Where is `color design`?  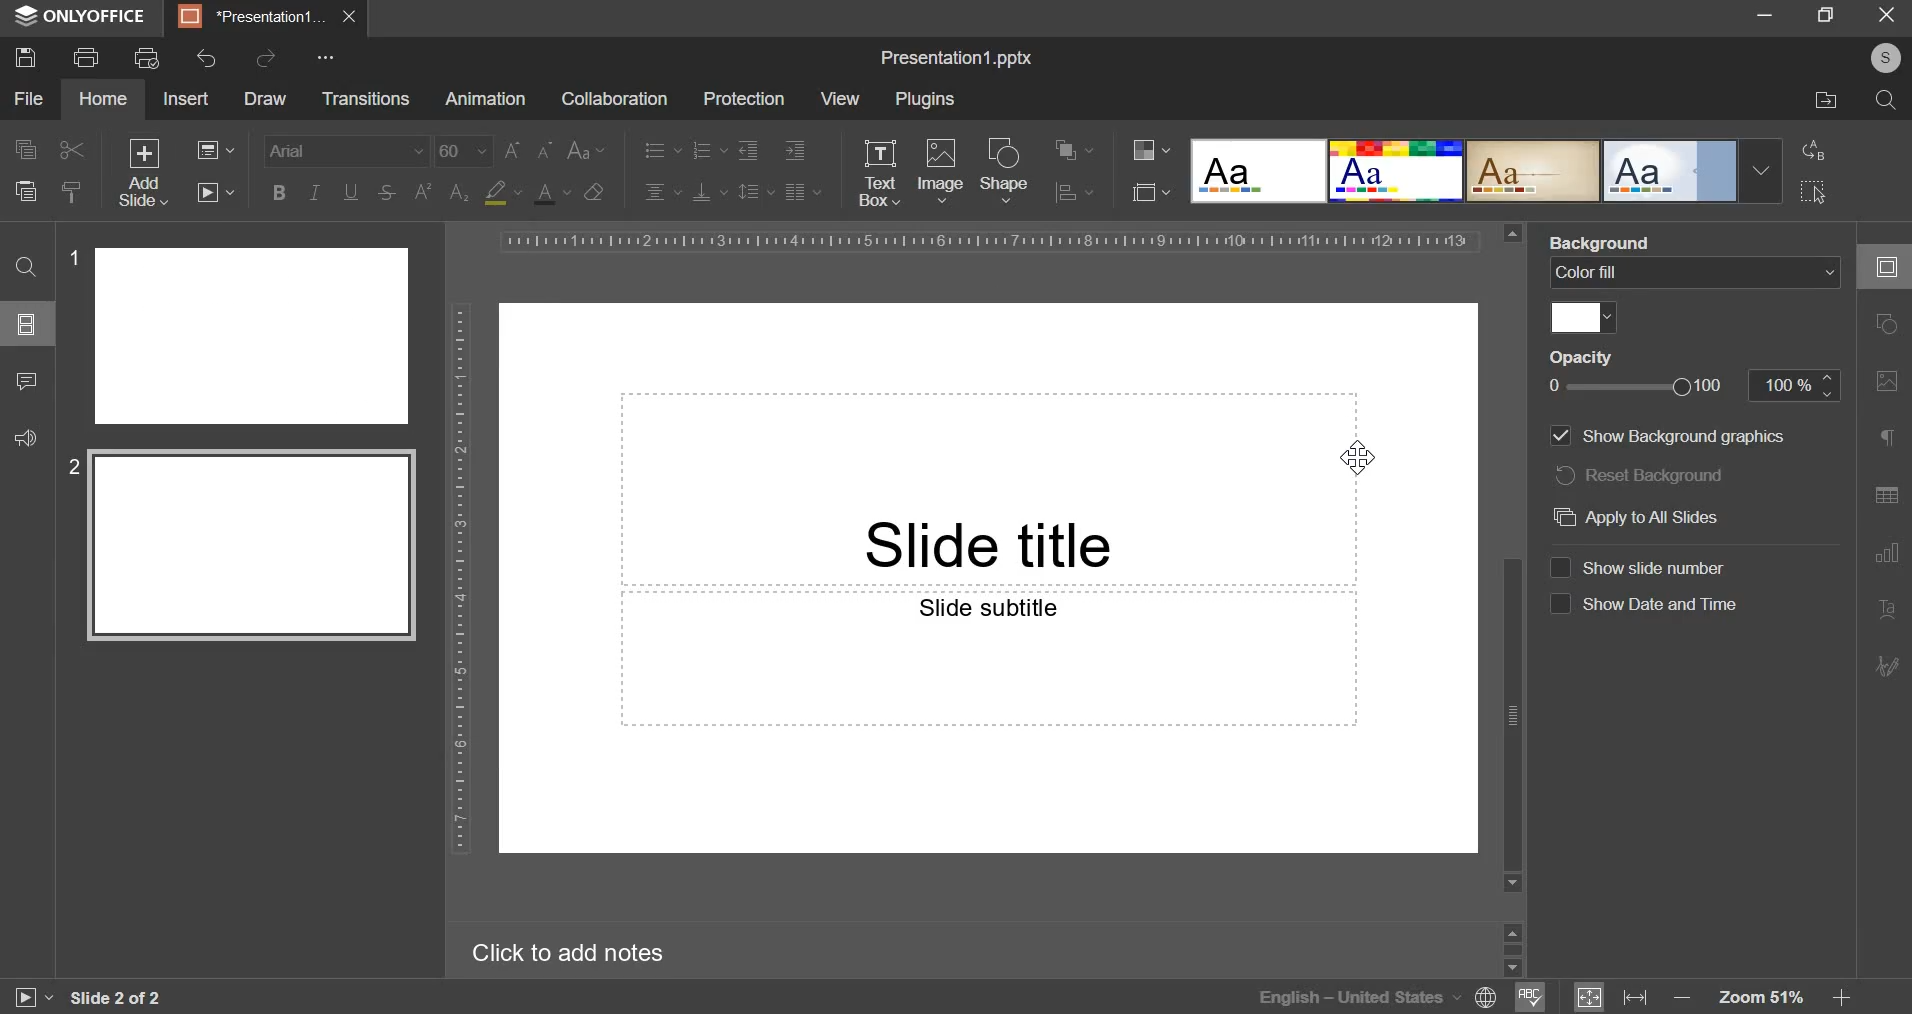
color design is located at coordinates (1151, 150).